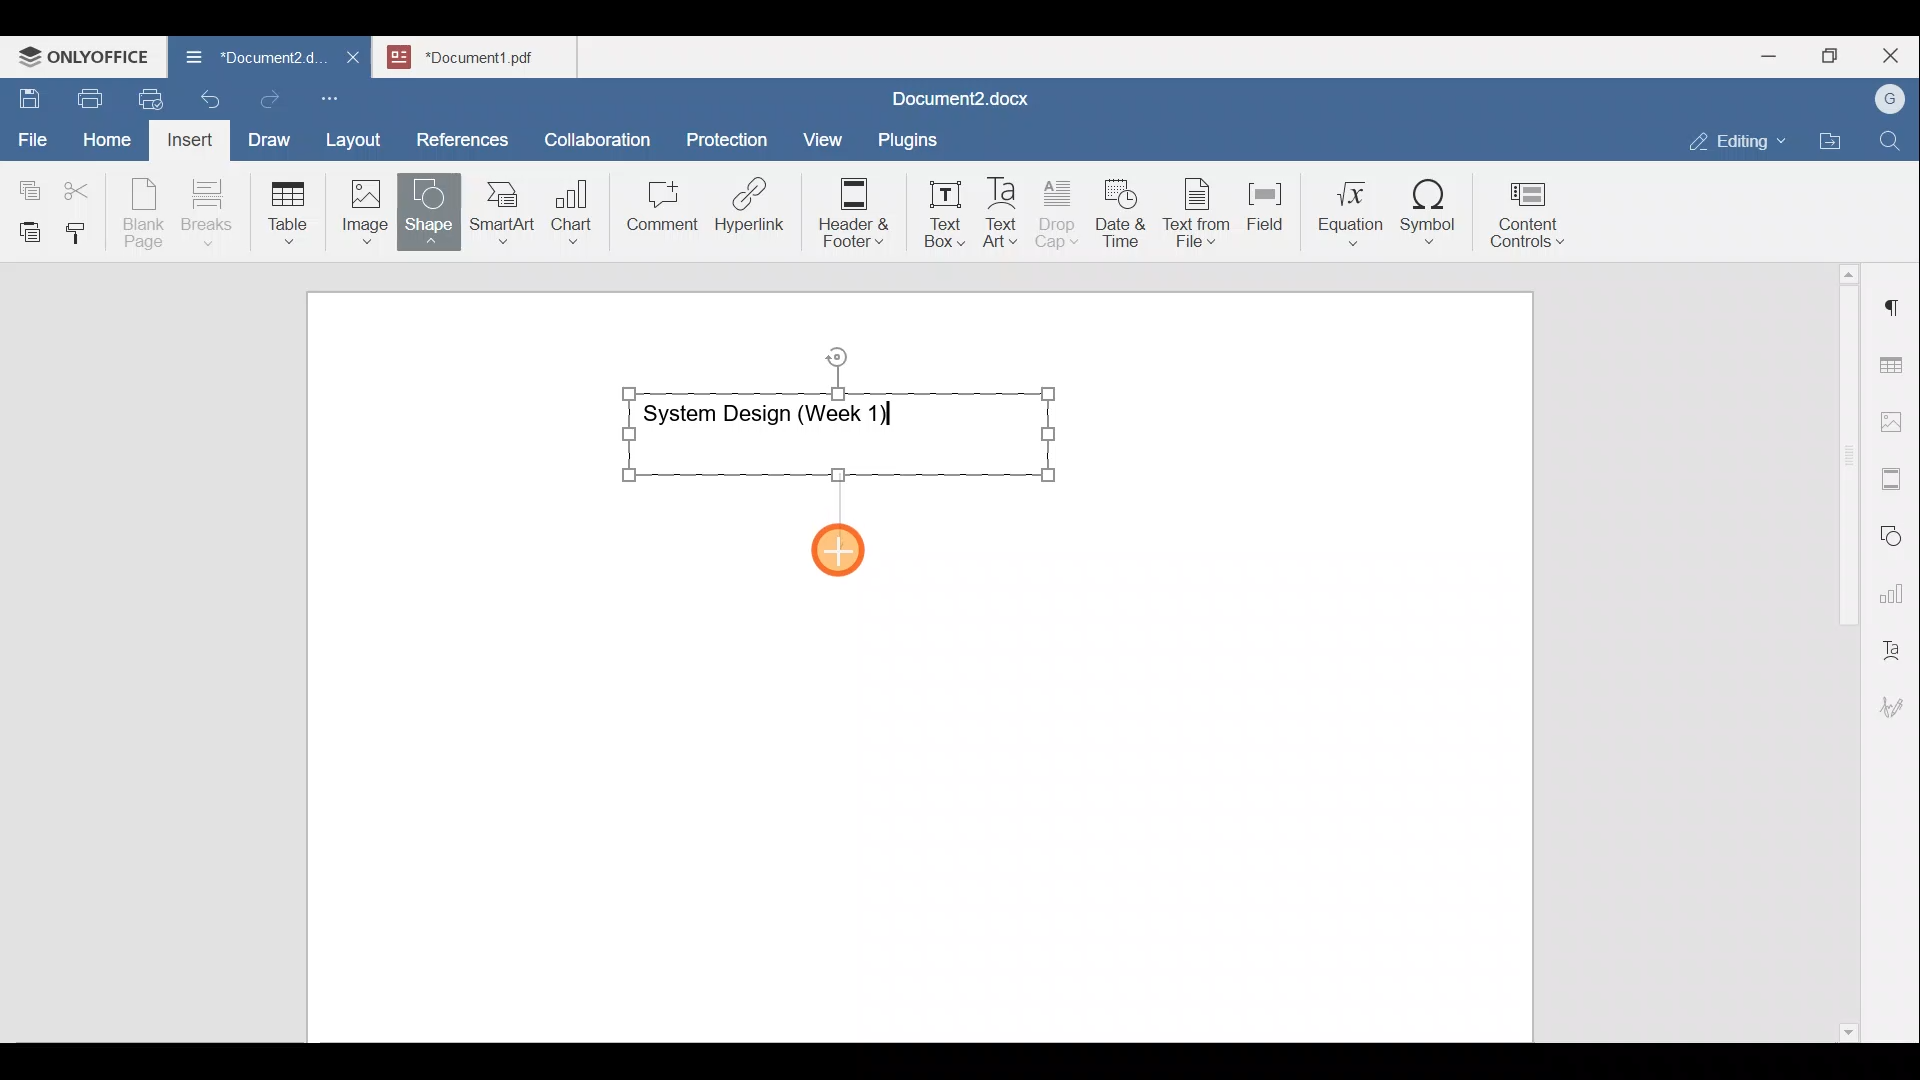 This screenshot has width=1920, height=1080. I want to click on Chart settings, so click(1896, 585).